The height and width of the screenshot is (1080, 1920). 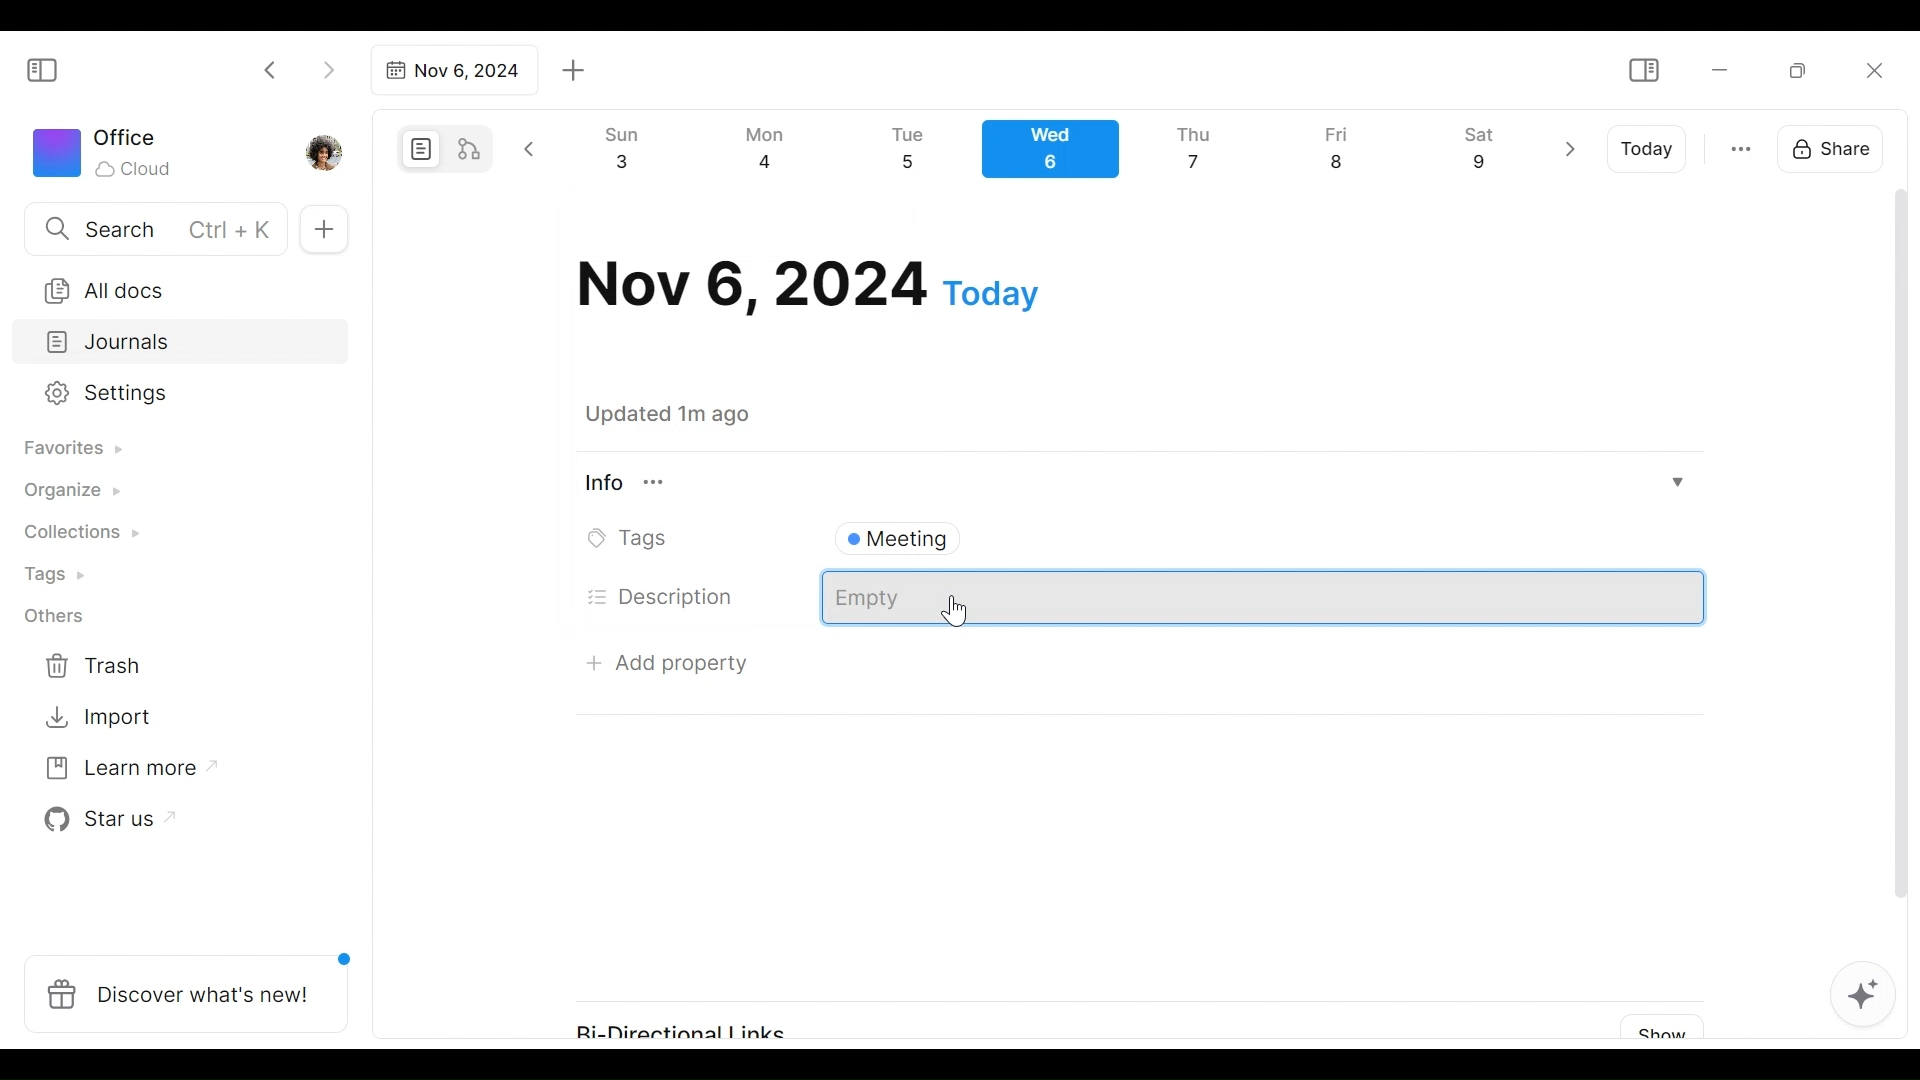 I want to click on Tags Field, so click(x=1262, y=534).